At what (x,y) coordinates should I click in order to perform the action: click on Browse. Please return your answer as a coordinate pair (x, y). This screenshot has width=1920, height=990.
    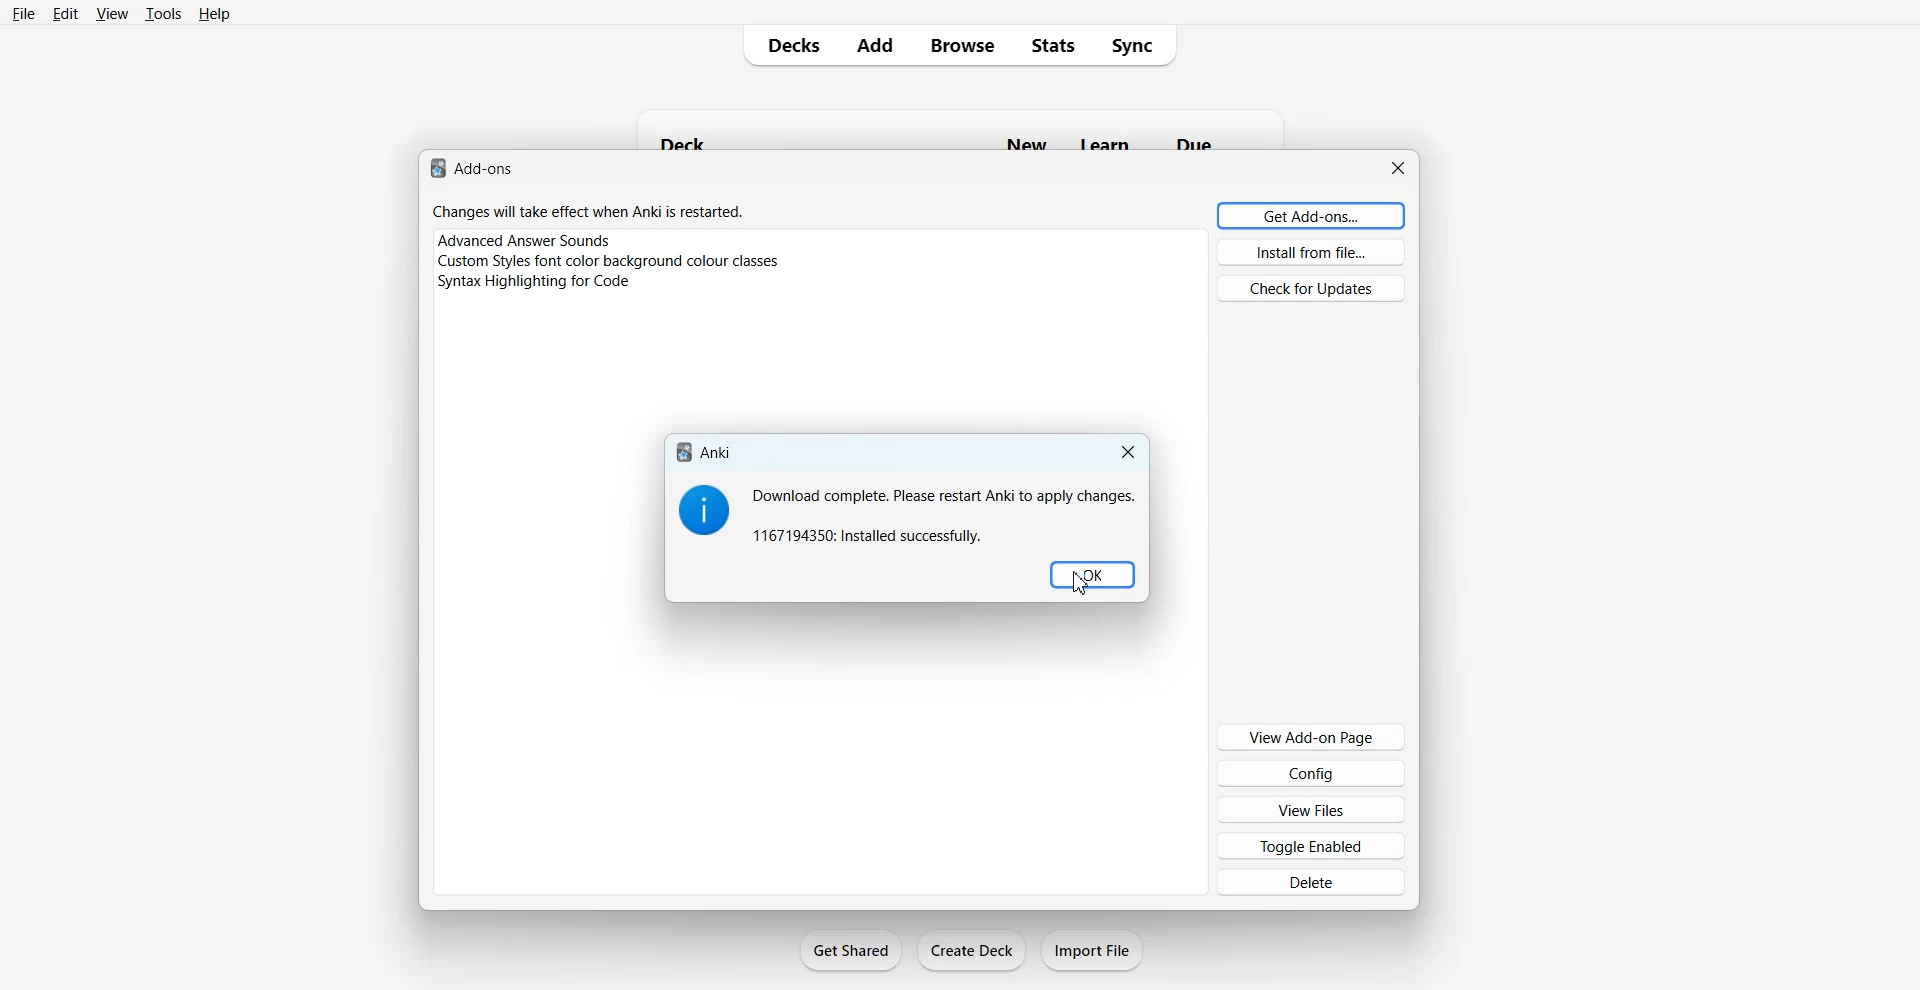
    Looking at the image, I should click on (963, 46).